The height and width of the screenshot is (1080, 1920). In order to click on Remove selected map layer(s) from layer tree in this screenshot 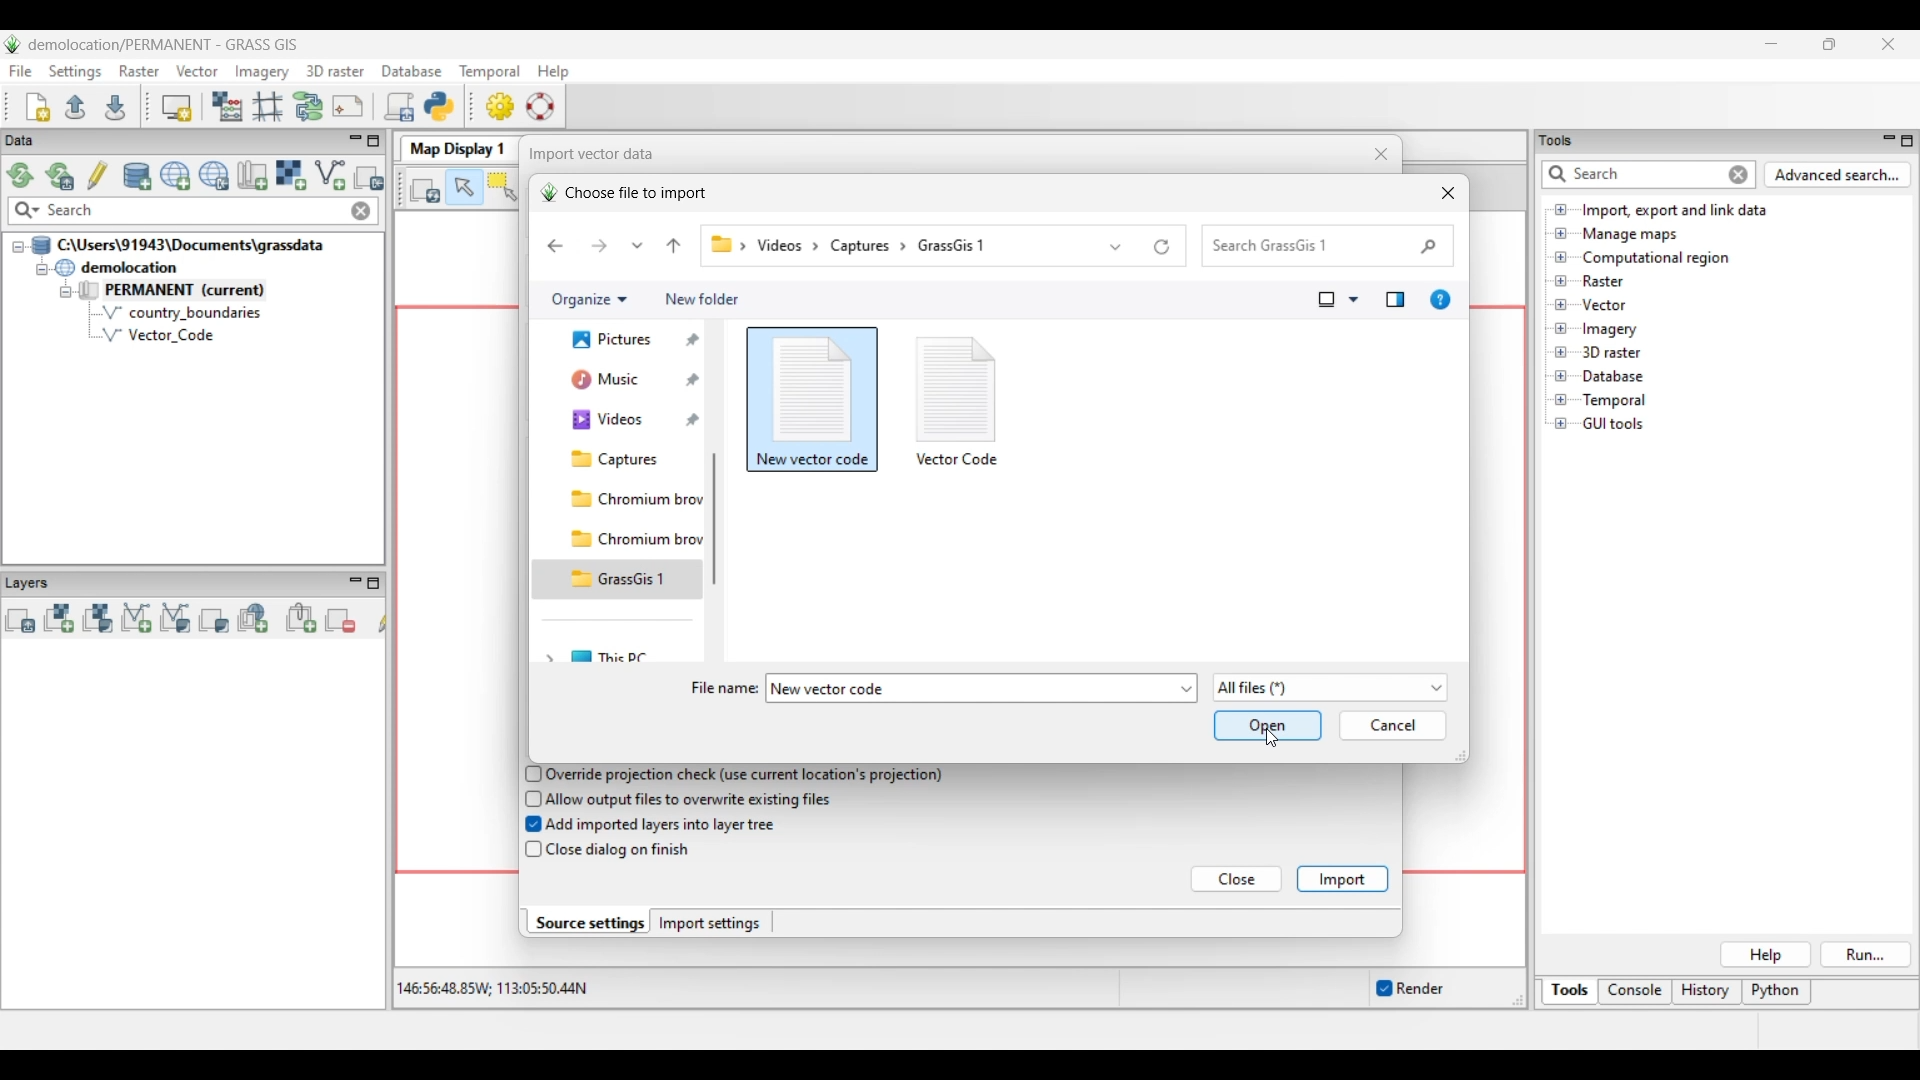, I will do `click(341, 619)`.